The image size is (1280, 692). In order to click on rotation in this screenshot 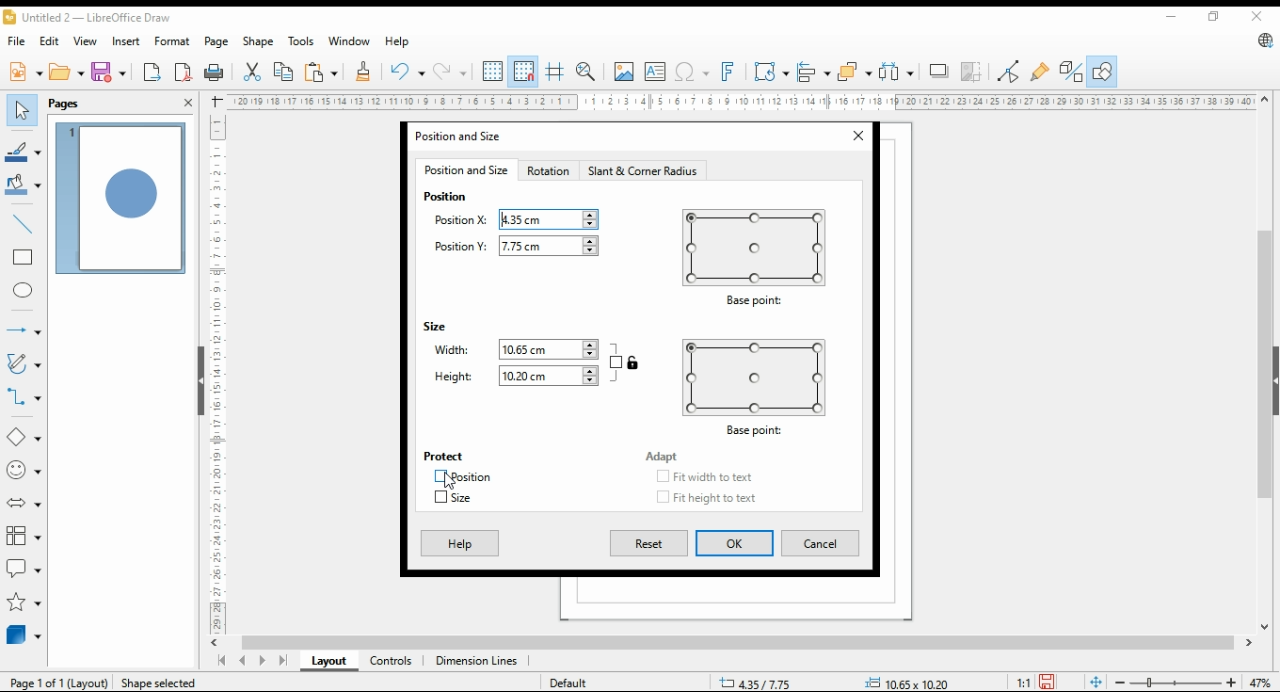, I will do `click(548, 171)`.